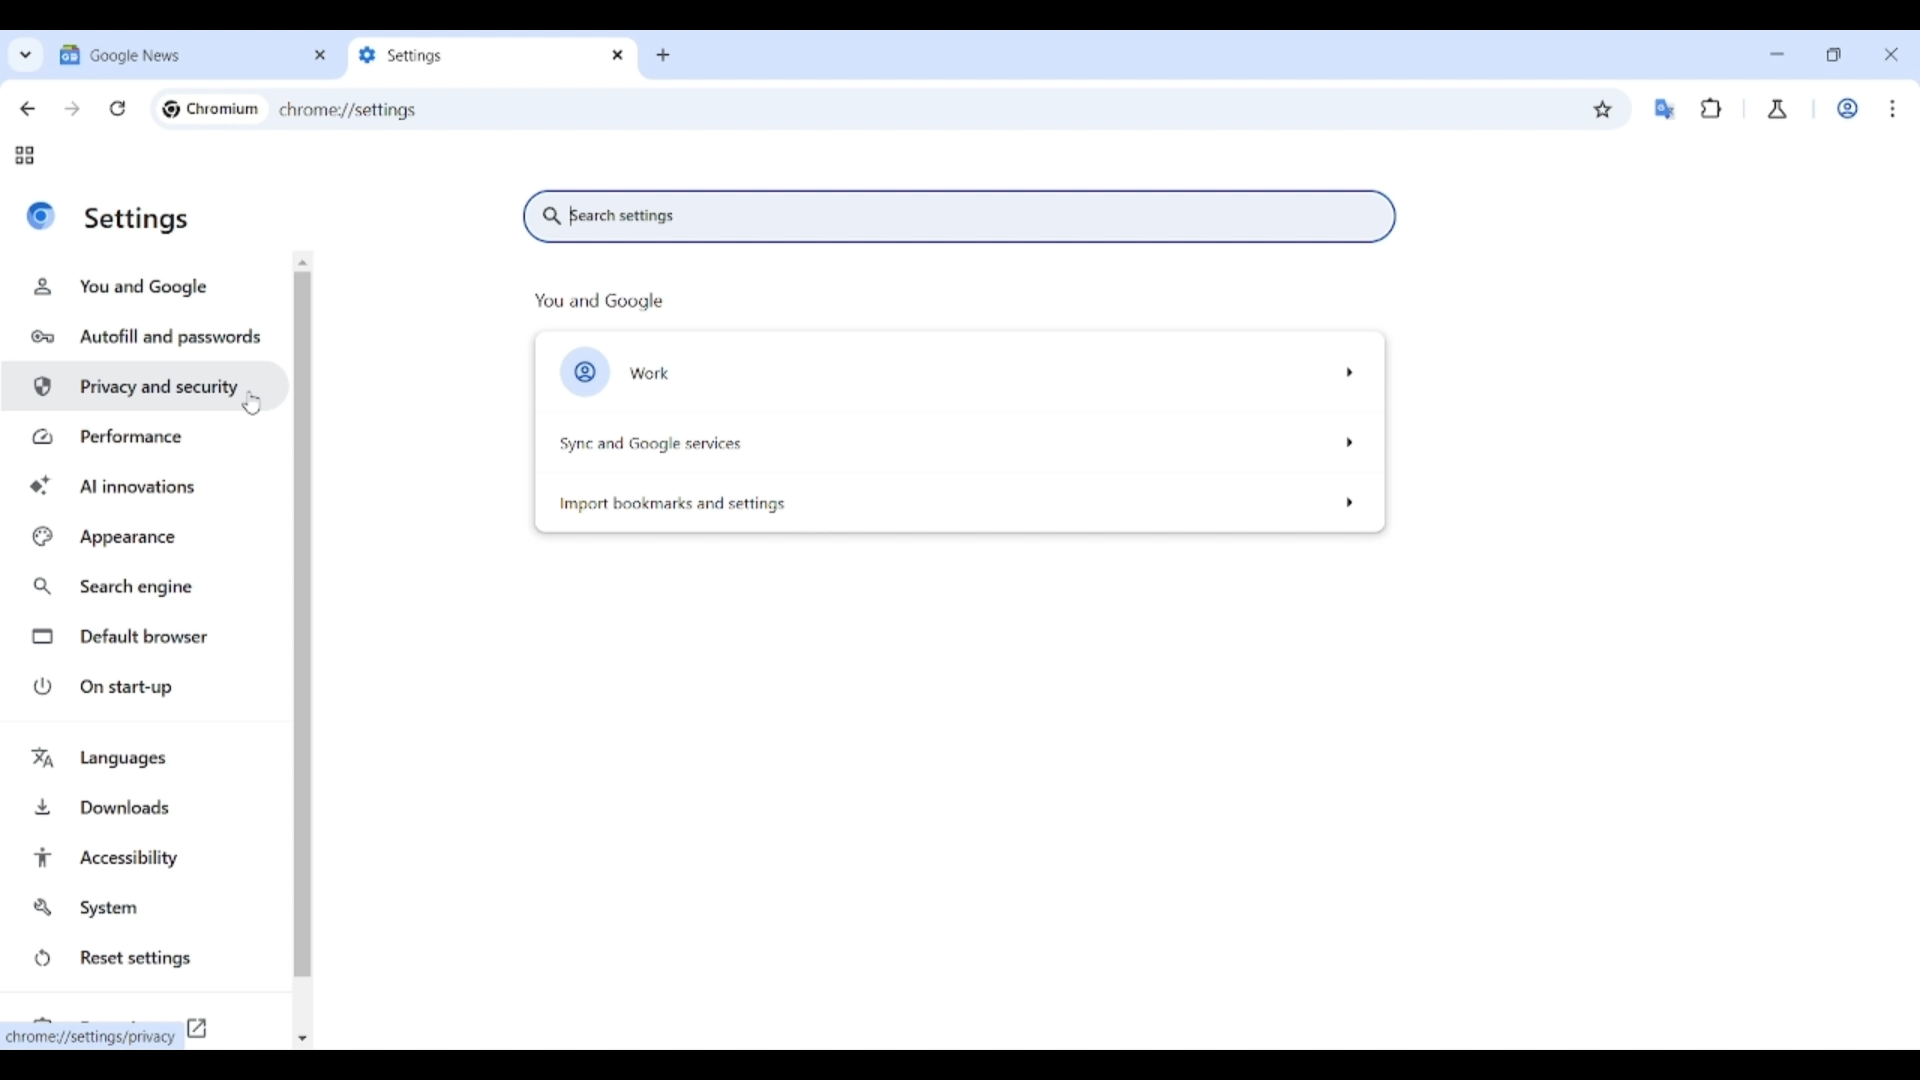 The image size is (1920, 1080). I want to click on Performance , so click(144, 436).